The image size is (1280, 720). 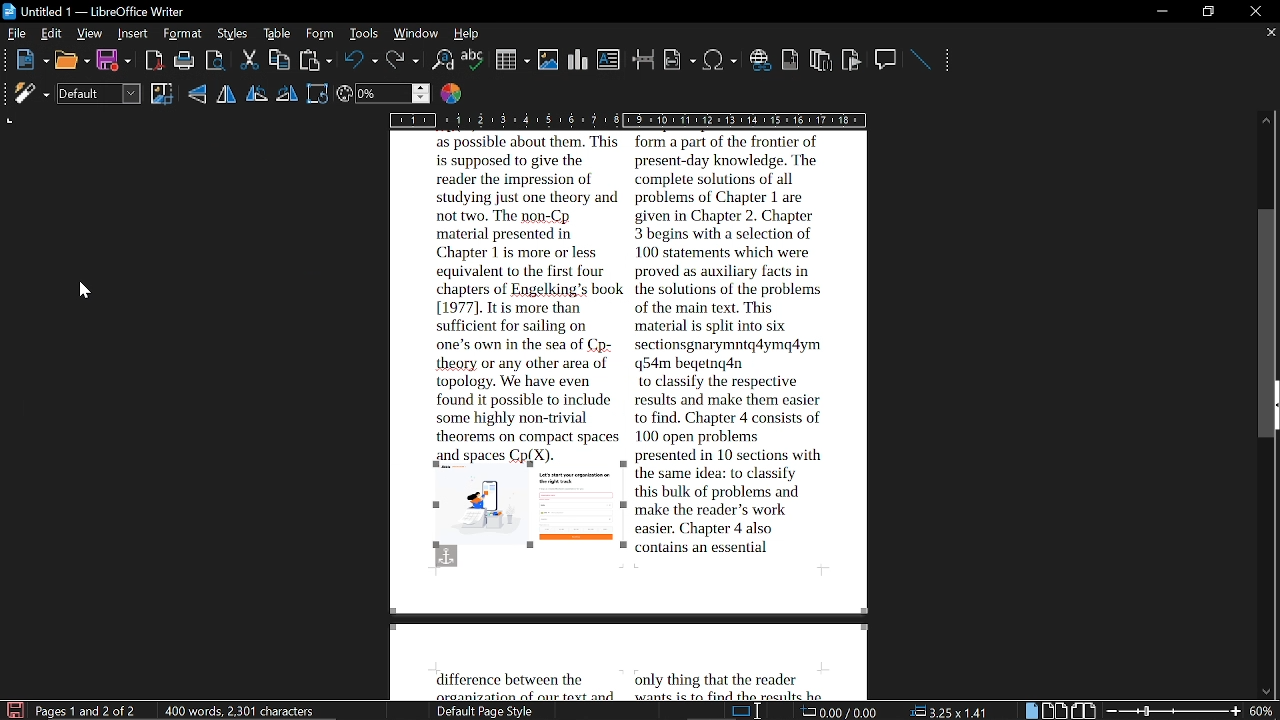 I want to click on cut , so click(x=246, y=60).